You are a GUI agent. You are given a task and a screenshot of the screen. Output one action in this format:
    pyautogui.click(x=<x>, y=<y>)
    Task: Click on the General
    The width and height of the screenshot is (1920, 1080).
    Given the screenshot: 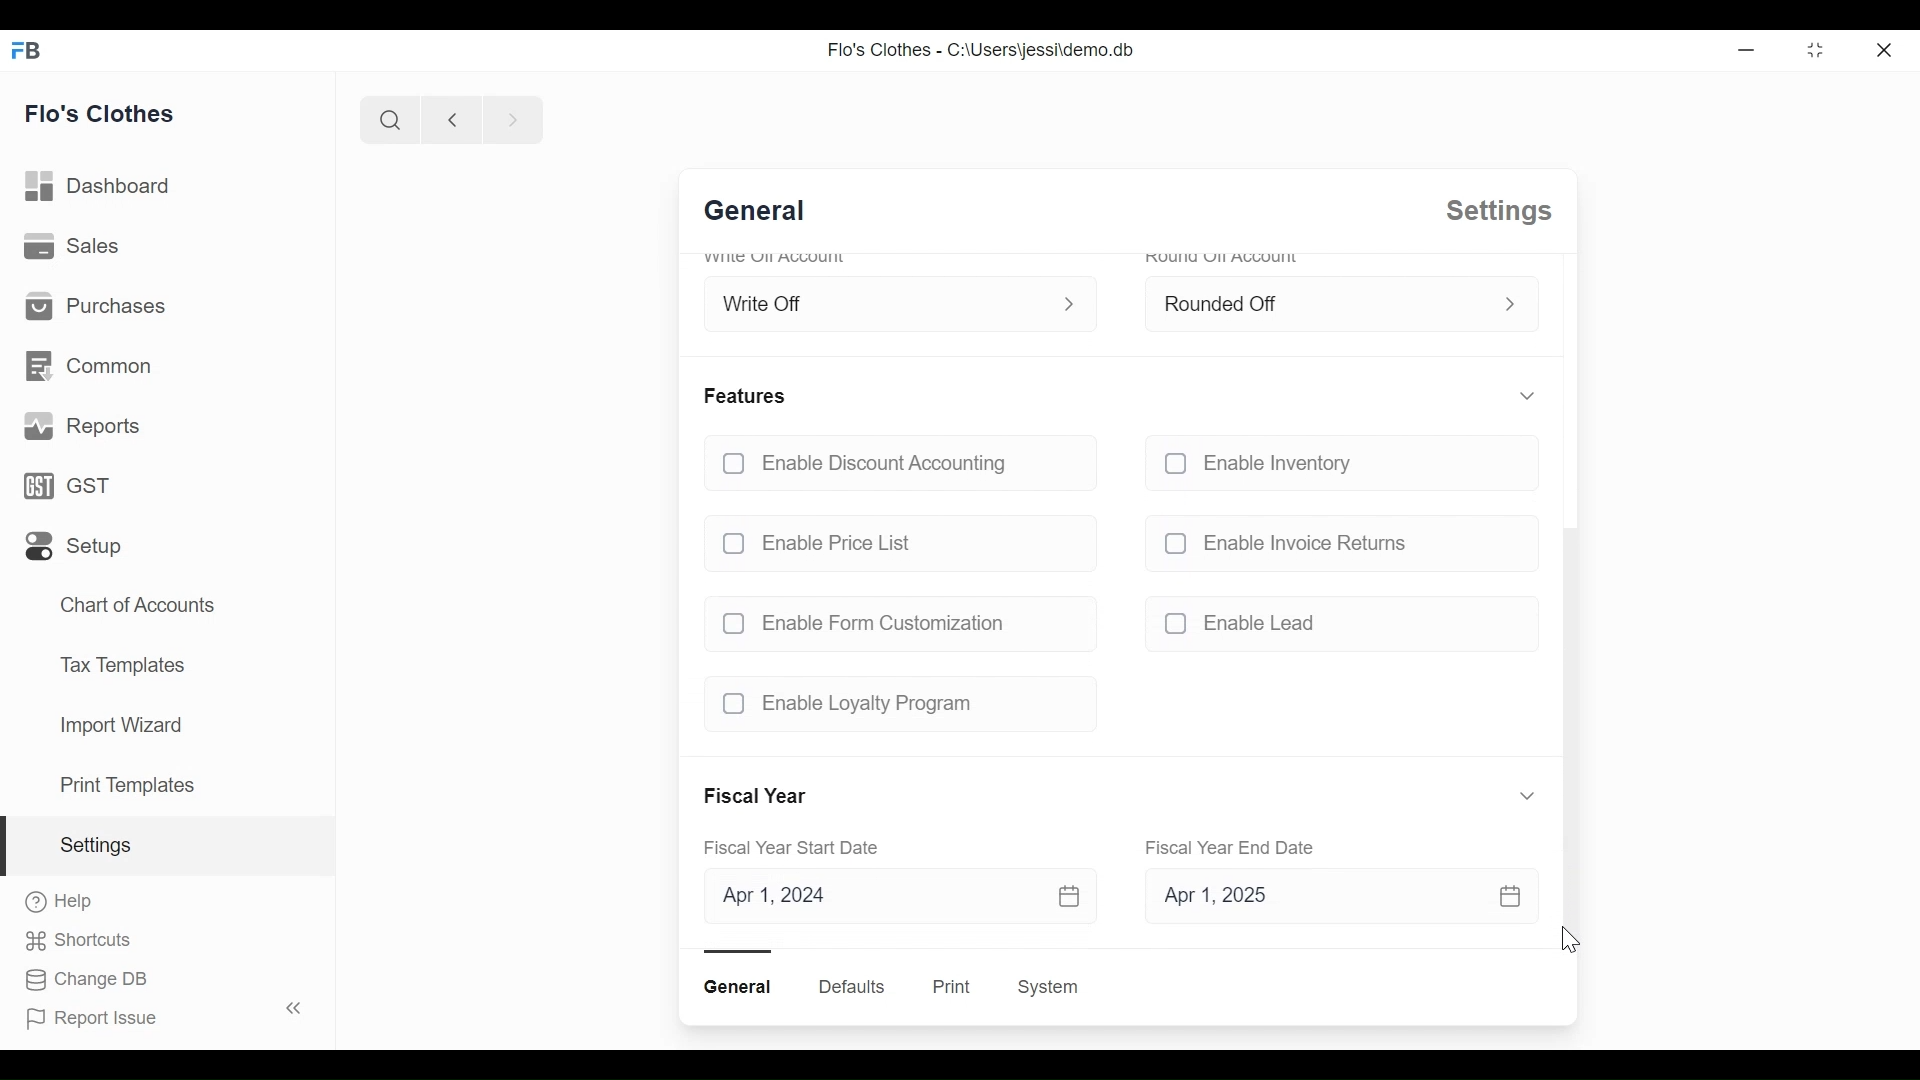 What is the action you would take?
    pyautogui.click(x=765, y=213)
    